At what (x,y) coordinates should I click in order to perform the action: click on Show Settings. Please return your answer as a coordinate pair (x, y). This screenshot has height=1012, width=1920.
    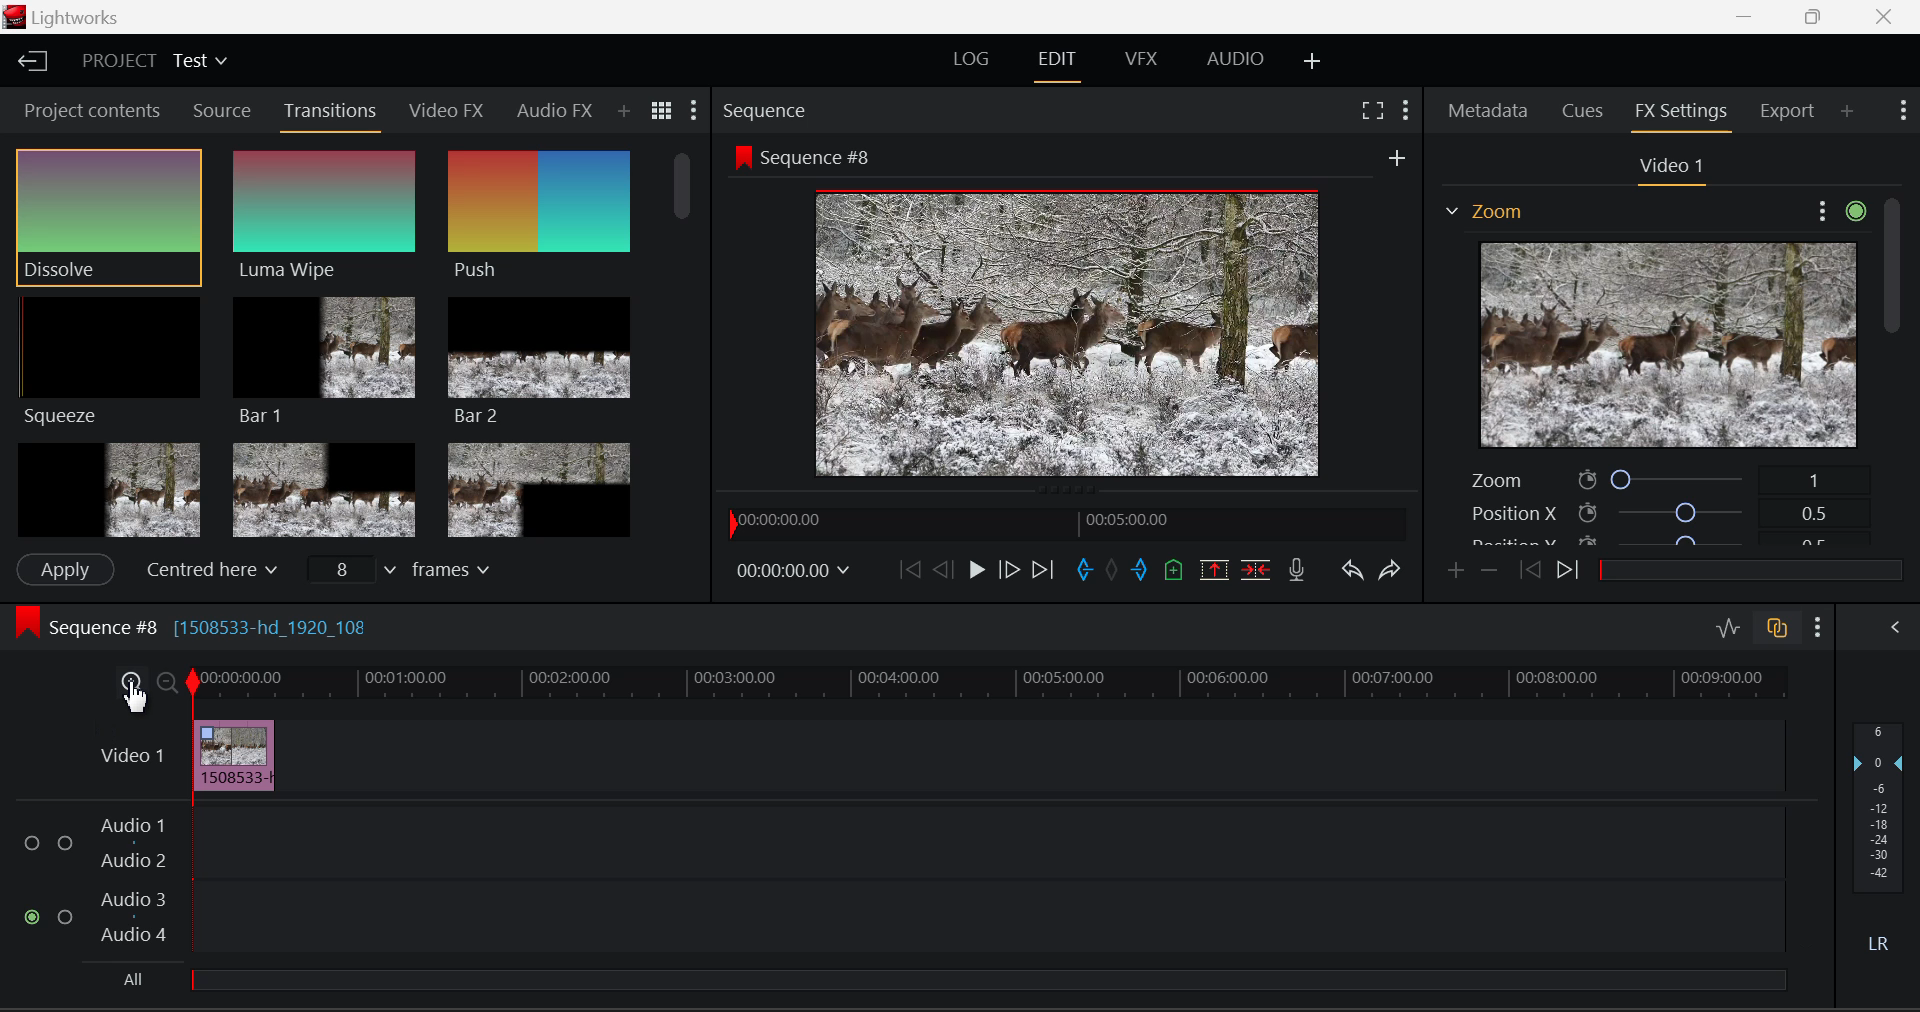
    Looking at the image, I should click on (1841, 213).